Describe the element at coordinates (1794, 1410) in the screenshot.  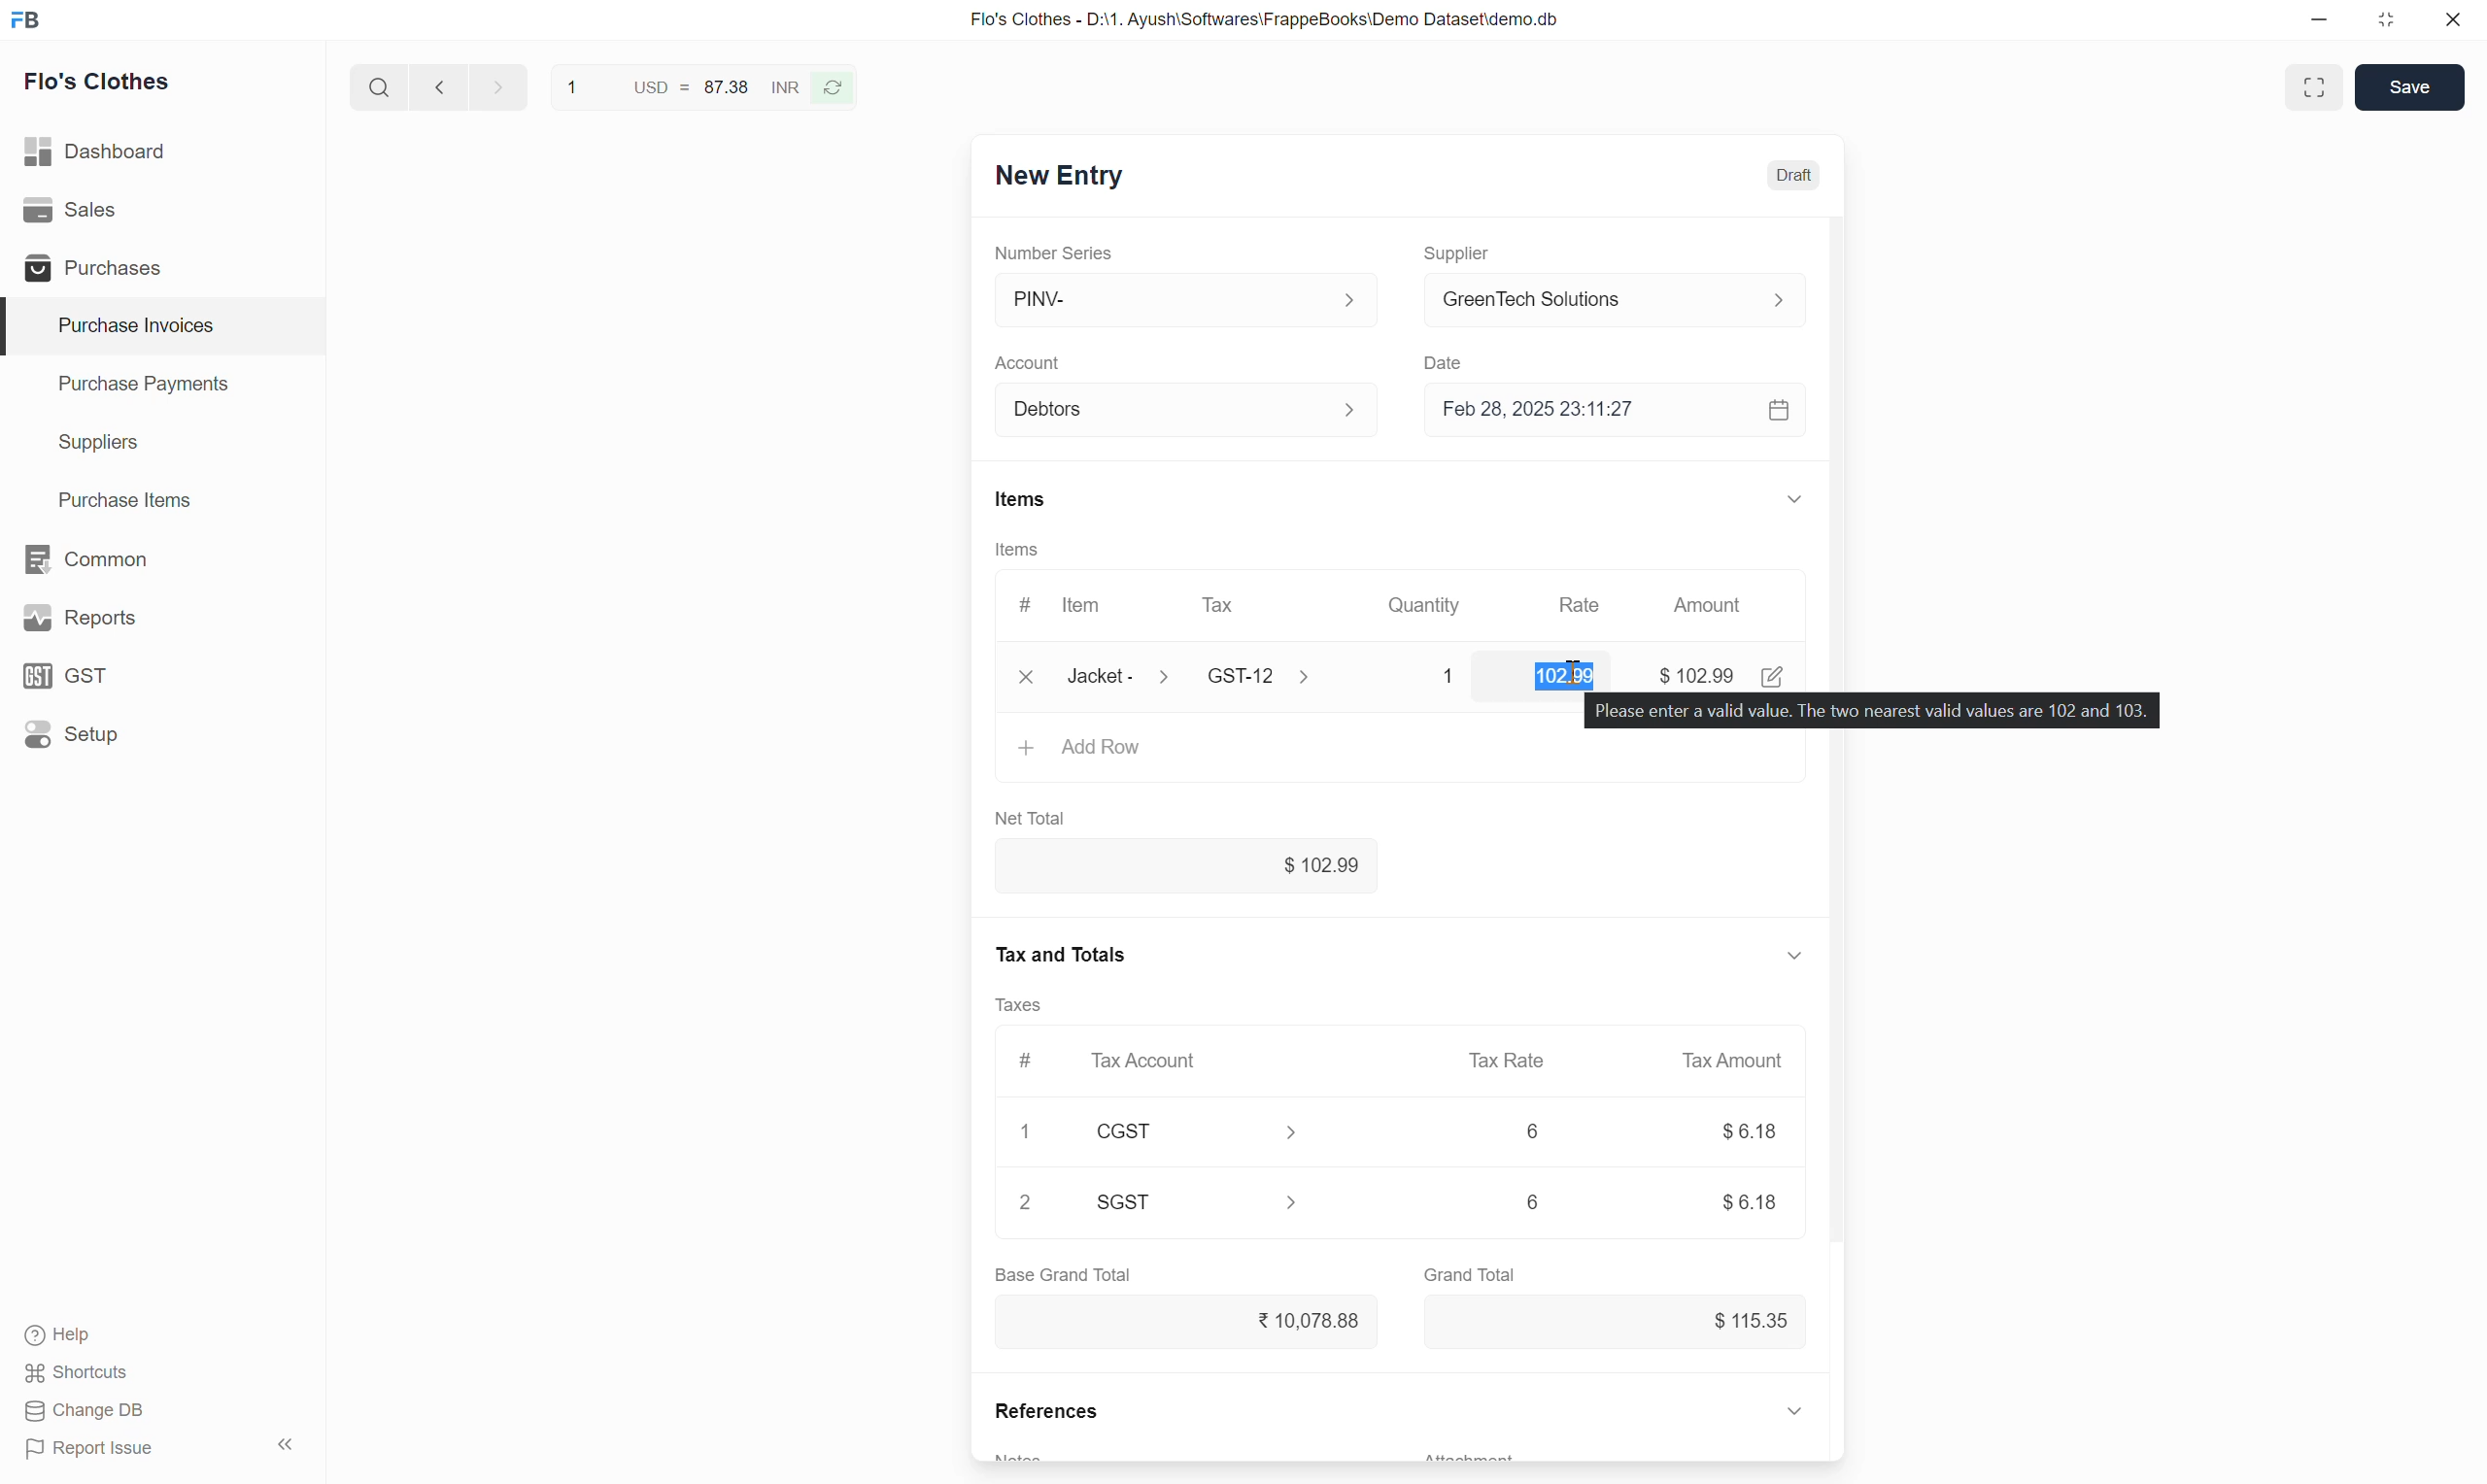
I see `Collapse` at that location.